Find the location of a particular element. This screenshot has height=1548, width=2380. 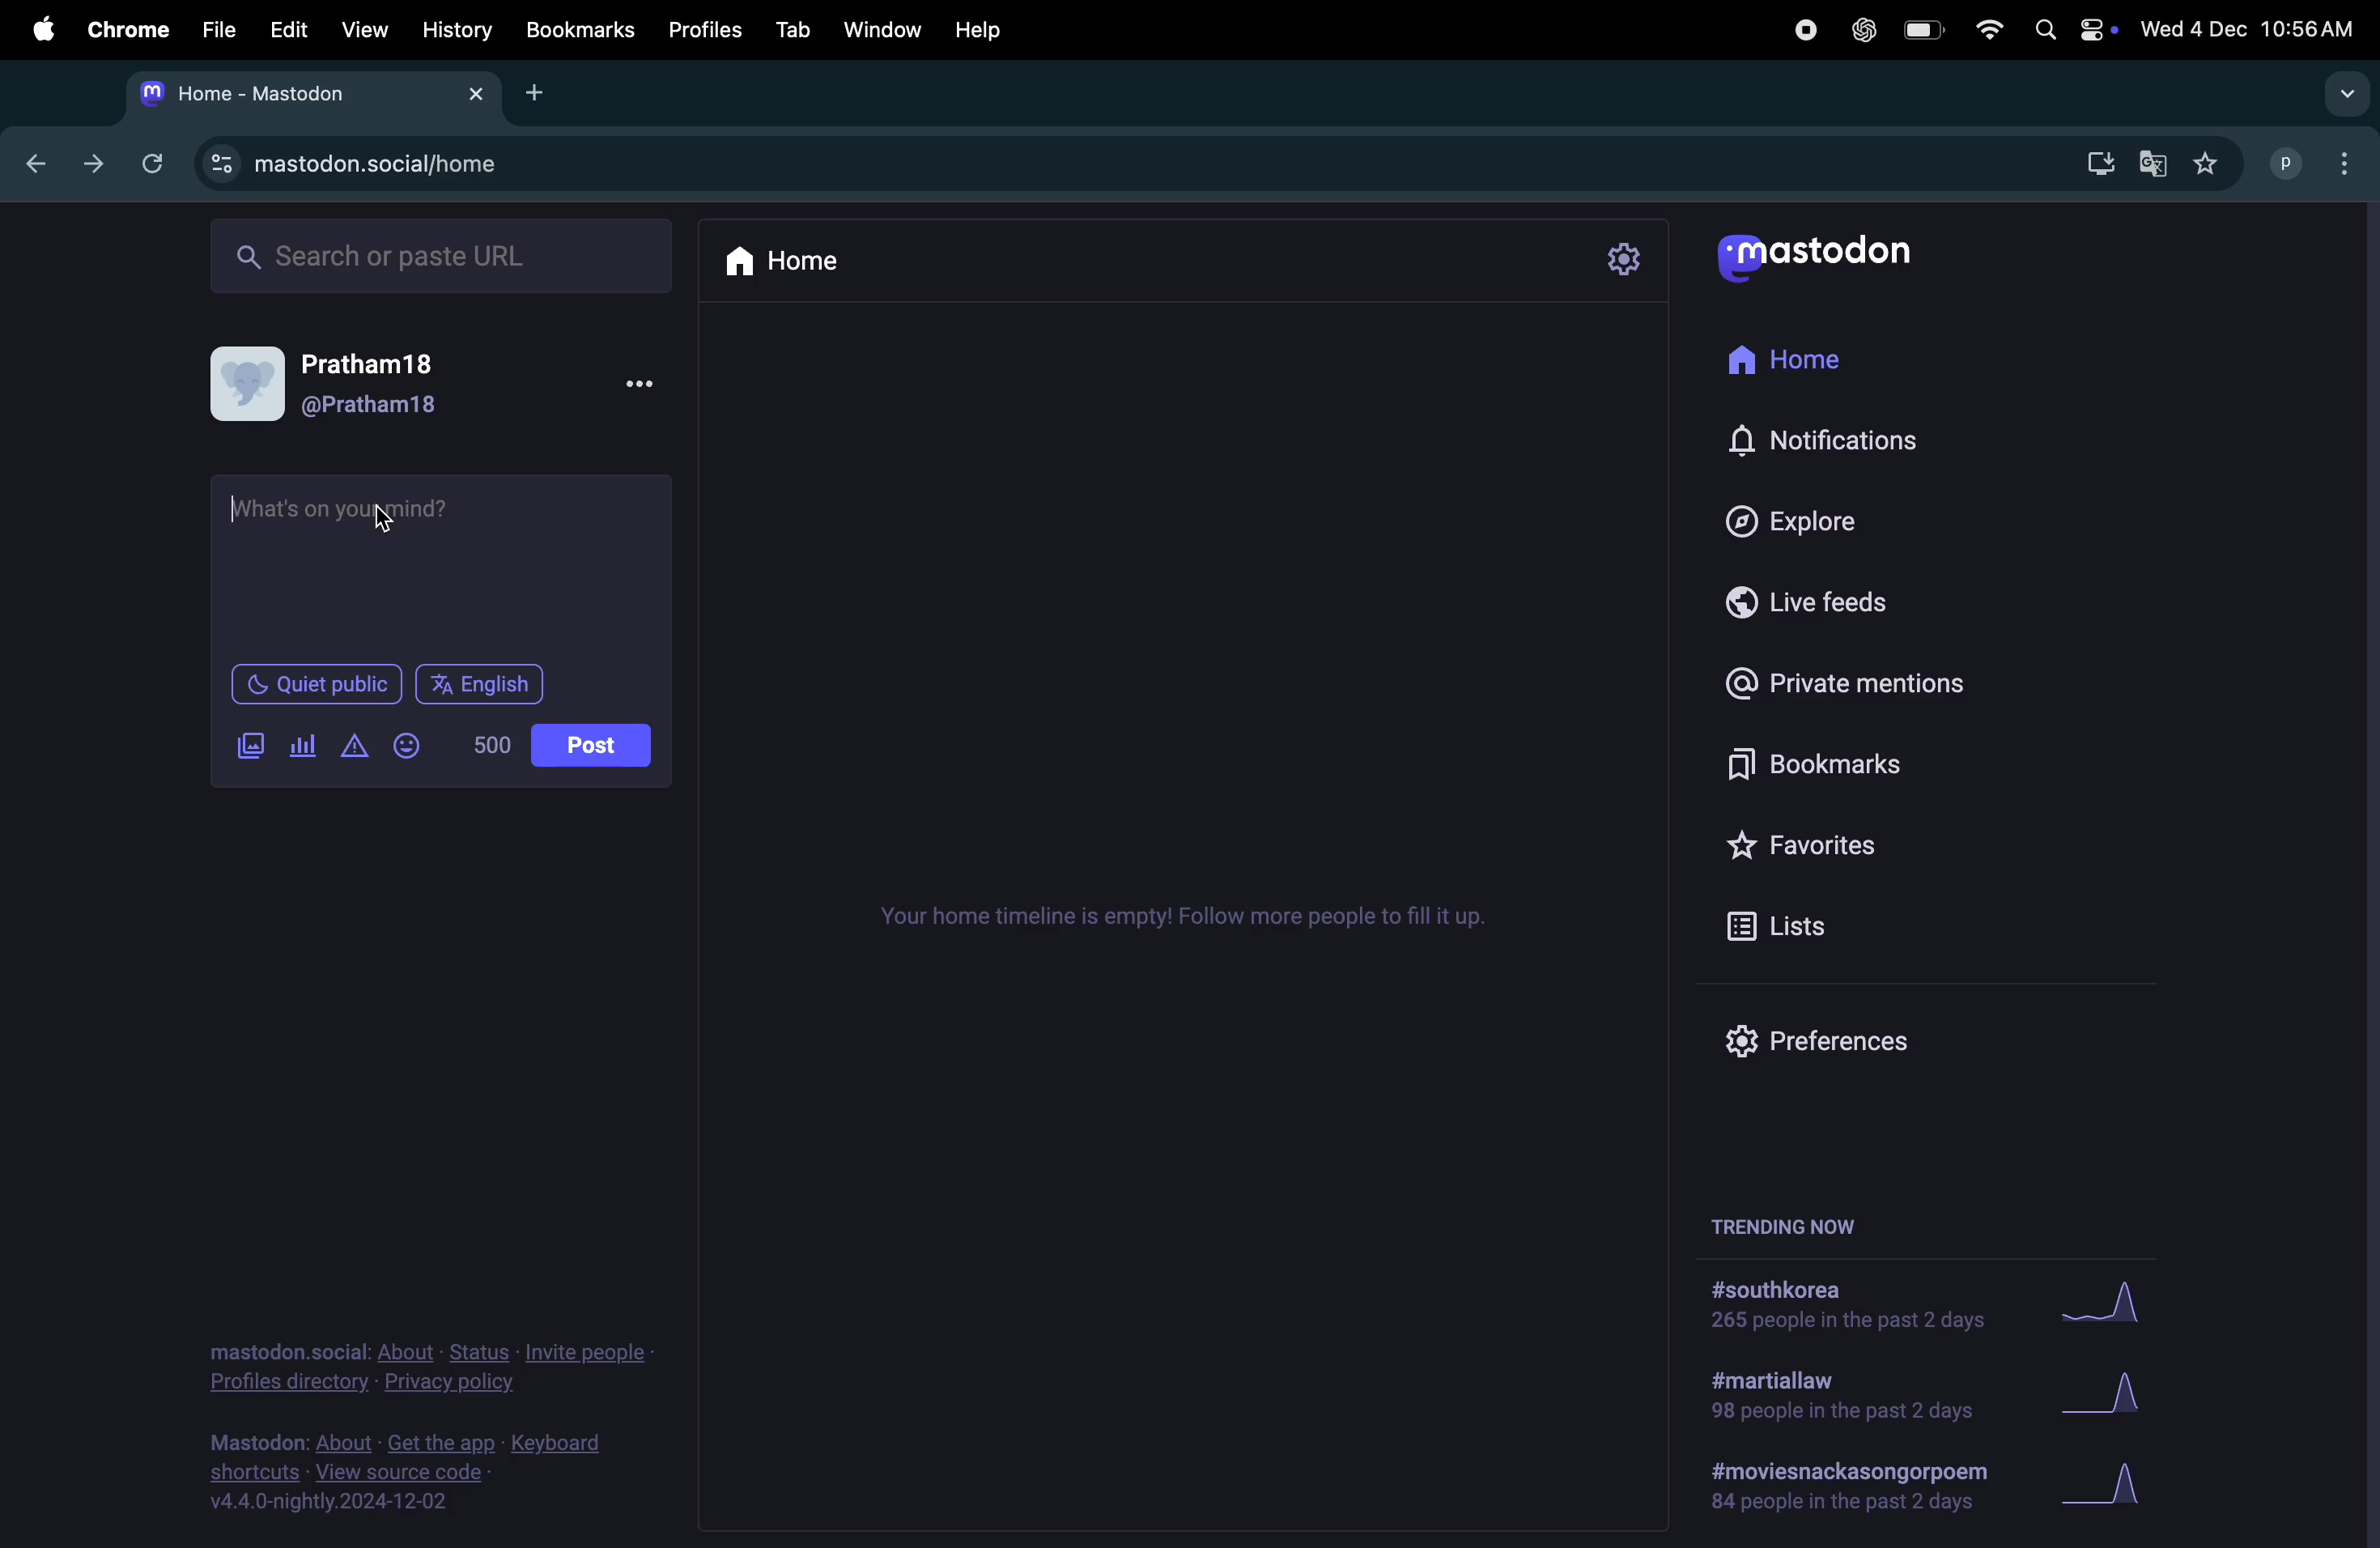

drop down is located at coordinates (2340, 93).